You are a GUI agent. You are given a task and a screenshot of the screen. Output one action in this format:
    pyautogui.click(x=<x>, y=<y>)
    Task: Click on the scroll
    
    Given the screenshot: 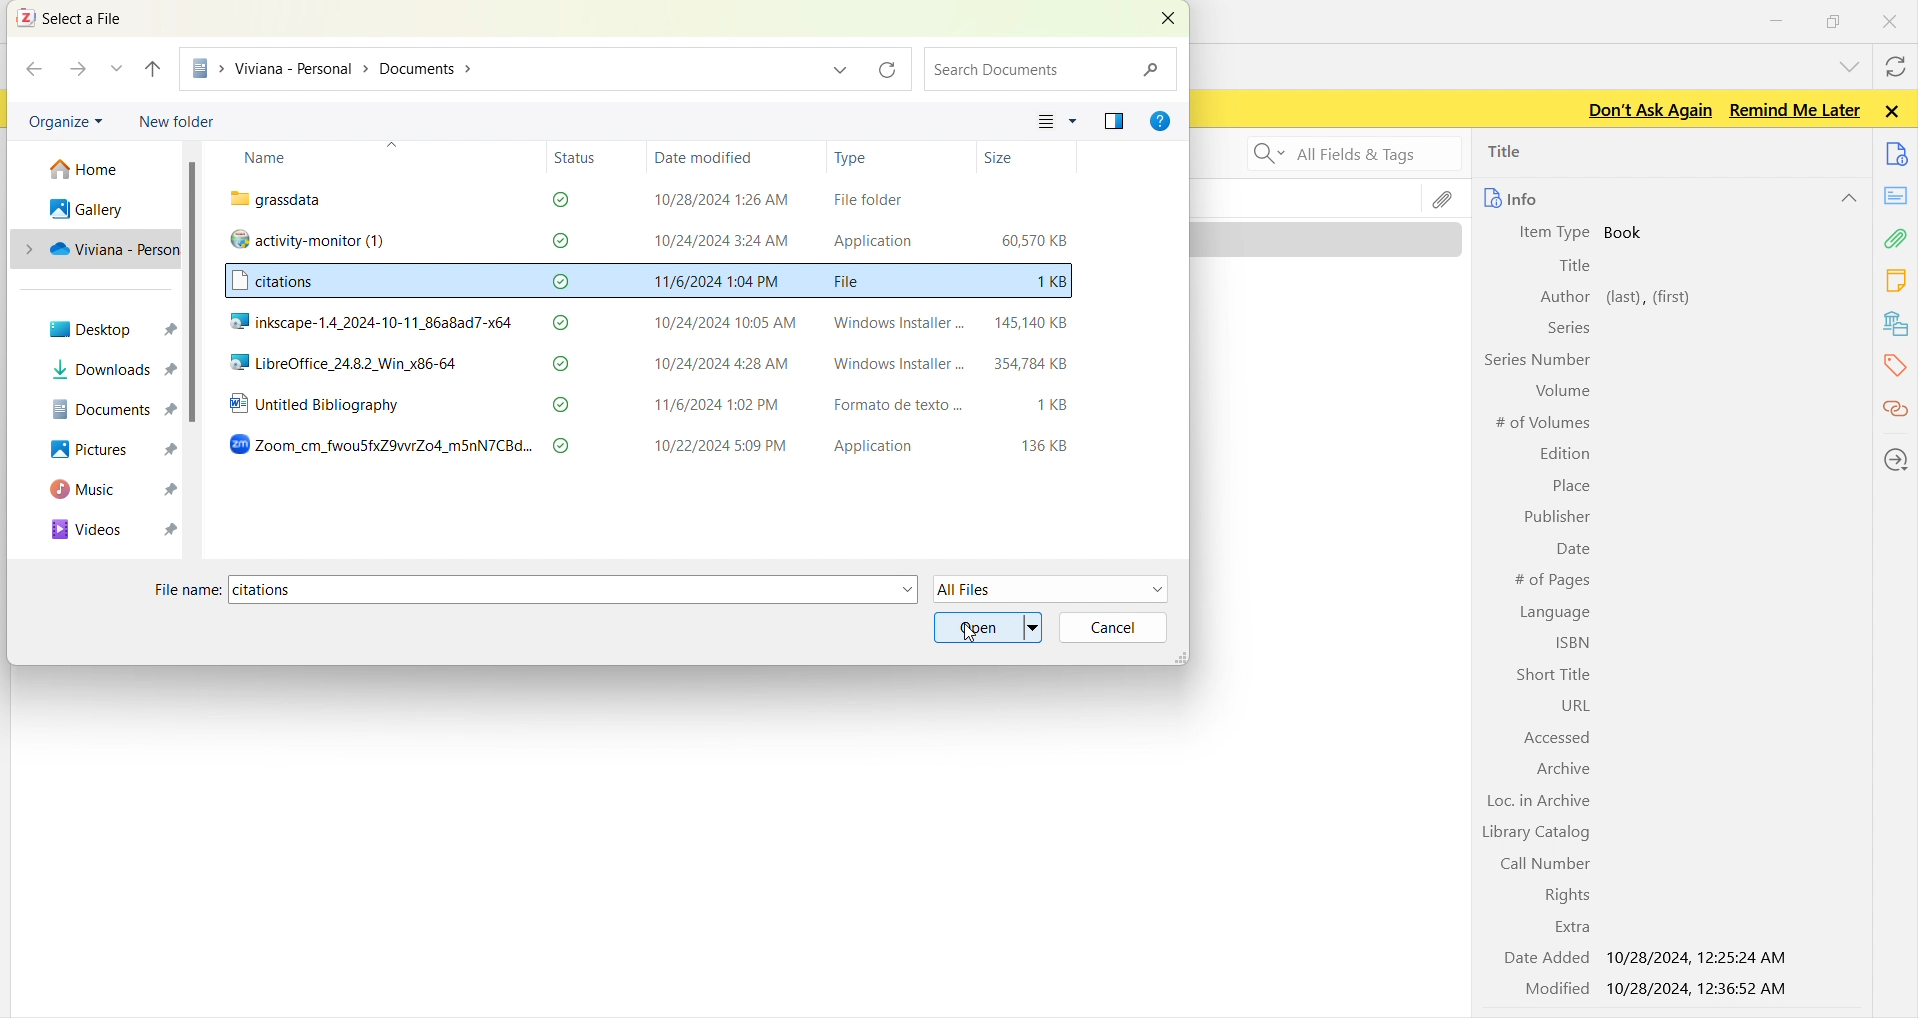 What is the action you would take?
    pyautogui.click(x=204, y=287)
    